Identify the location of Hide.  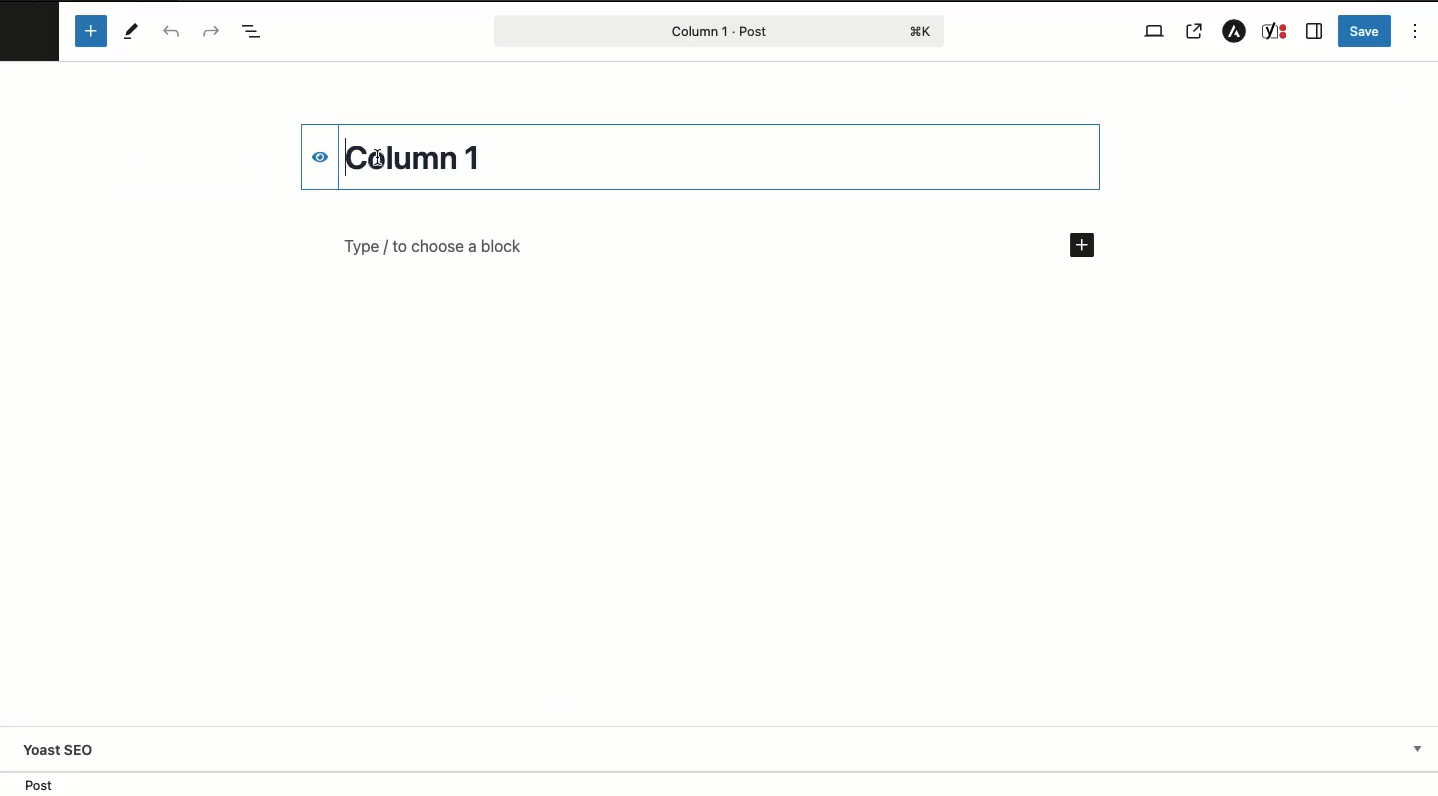
(309, 158).